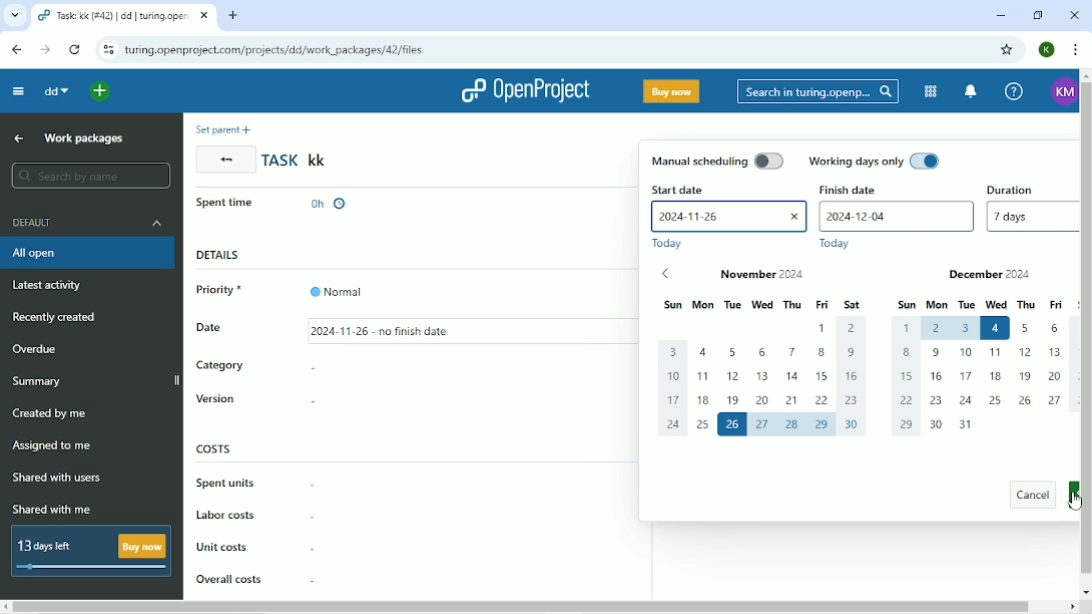 This screenshot has height=614, width=1092. I want to click on Search tabs, so click(14, 15).